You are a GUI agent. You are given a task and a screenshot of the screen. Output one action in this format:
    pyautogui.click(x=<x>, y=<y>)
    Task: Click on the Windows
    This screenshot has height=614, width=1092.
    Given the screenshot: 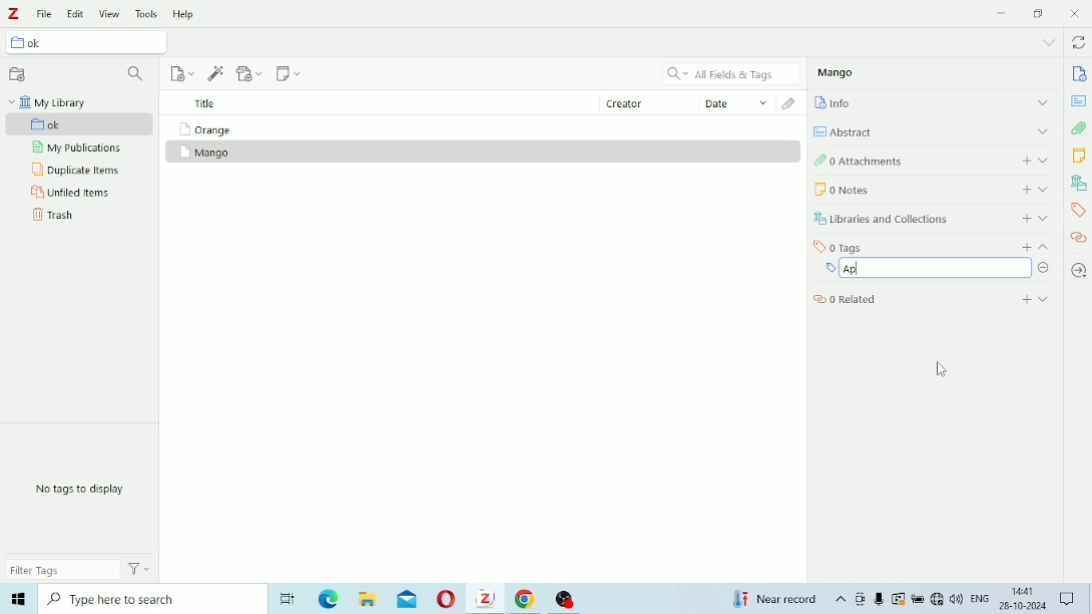 What is the action you would take?
    pyautogui.click(x=18, y=597)
    